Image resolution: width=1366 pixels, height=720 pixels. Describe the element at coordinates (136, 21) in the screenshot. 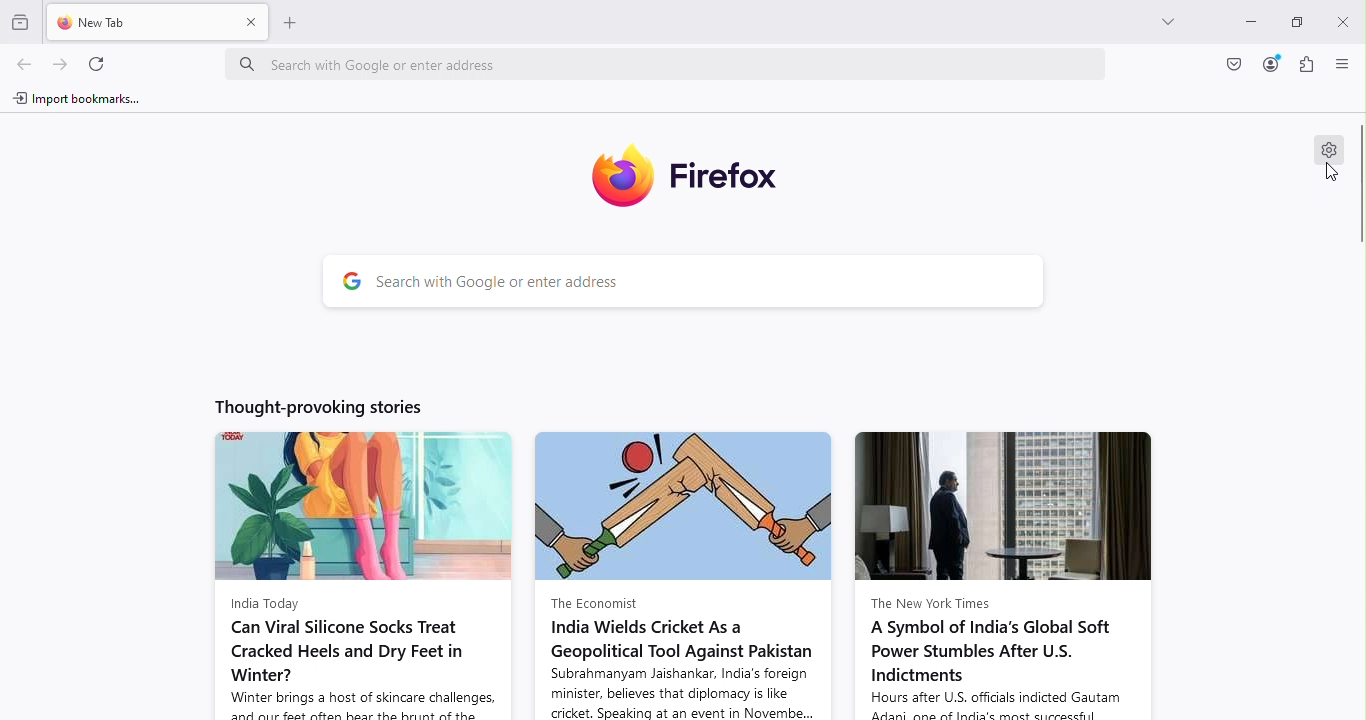

I see `New tab` at that location.